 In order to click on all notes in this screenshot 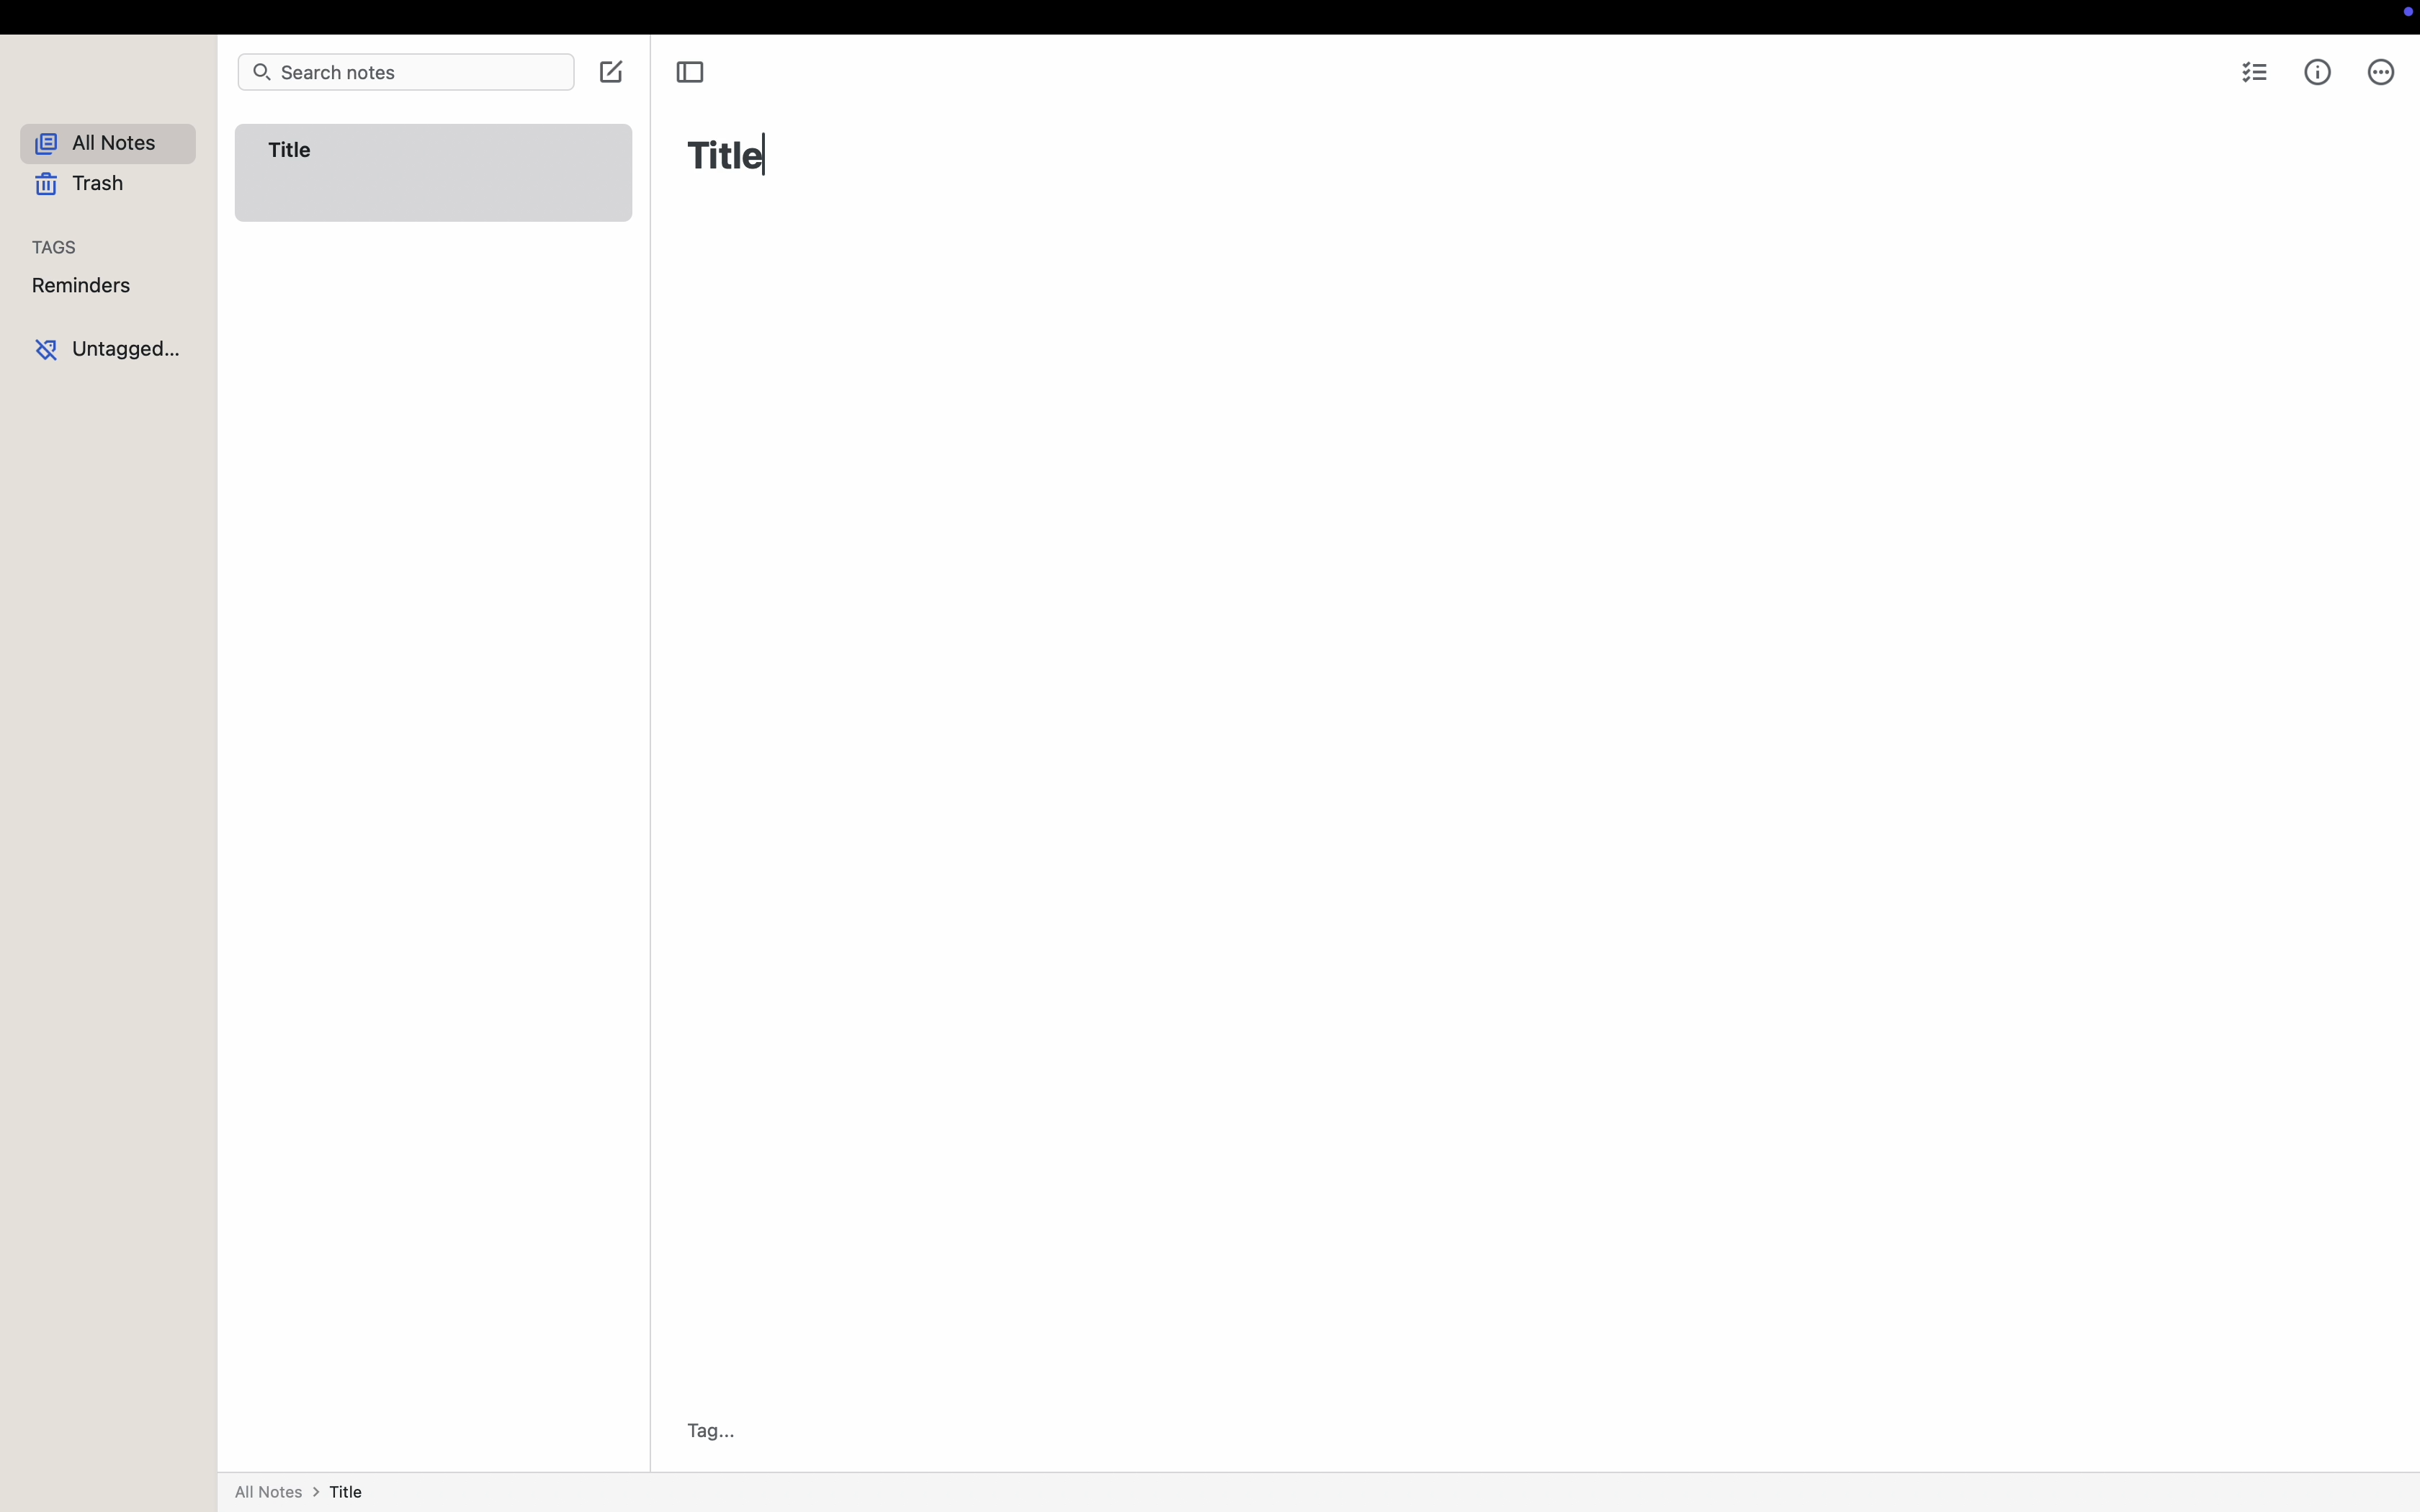, I will do `click(107, 140)`.